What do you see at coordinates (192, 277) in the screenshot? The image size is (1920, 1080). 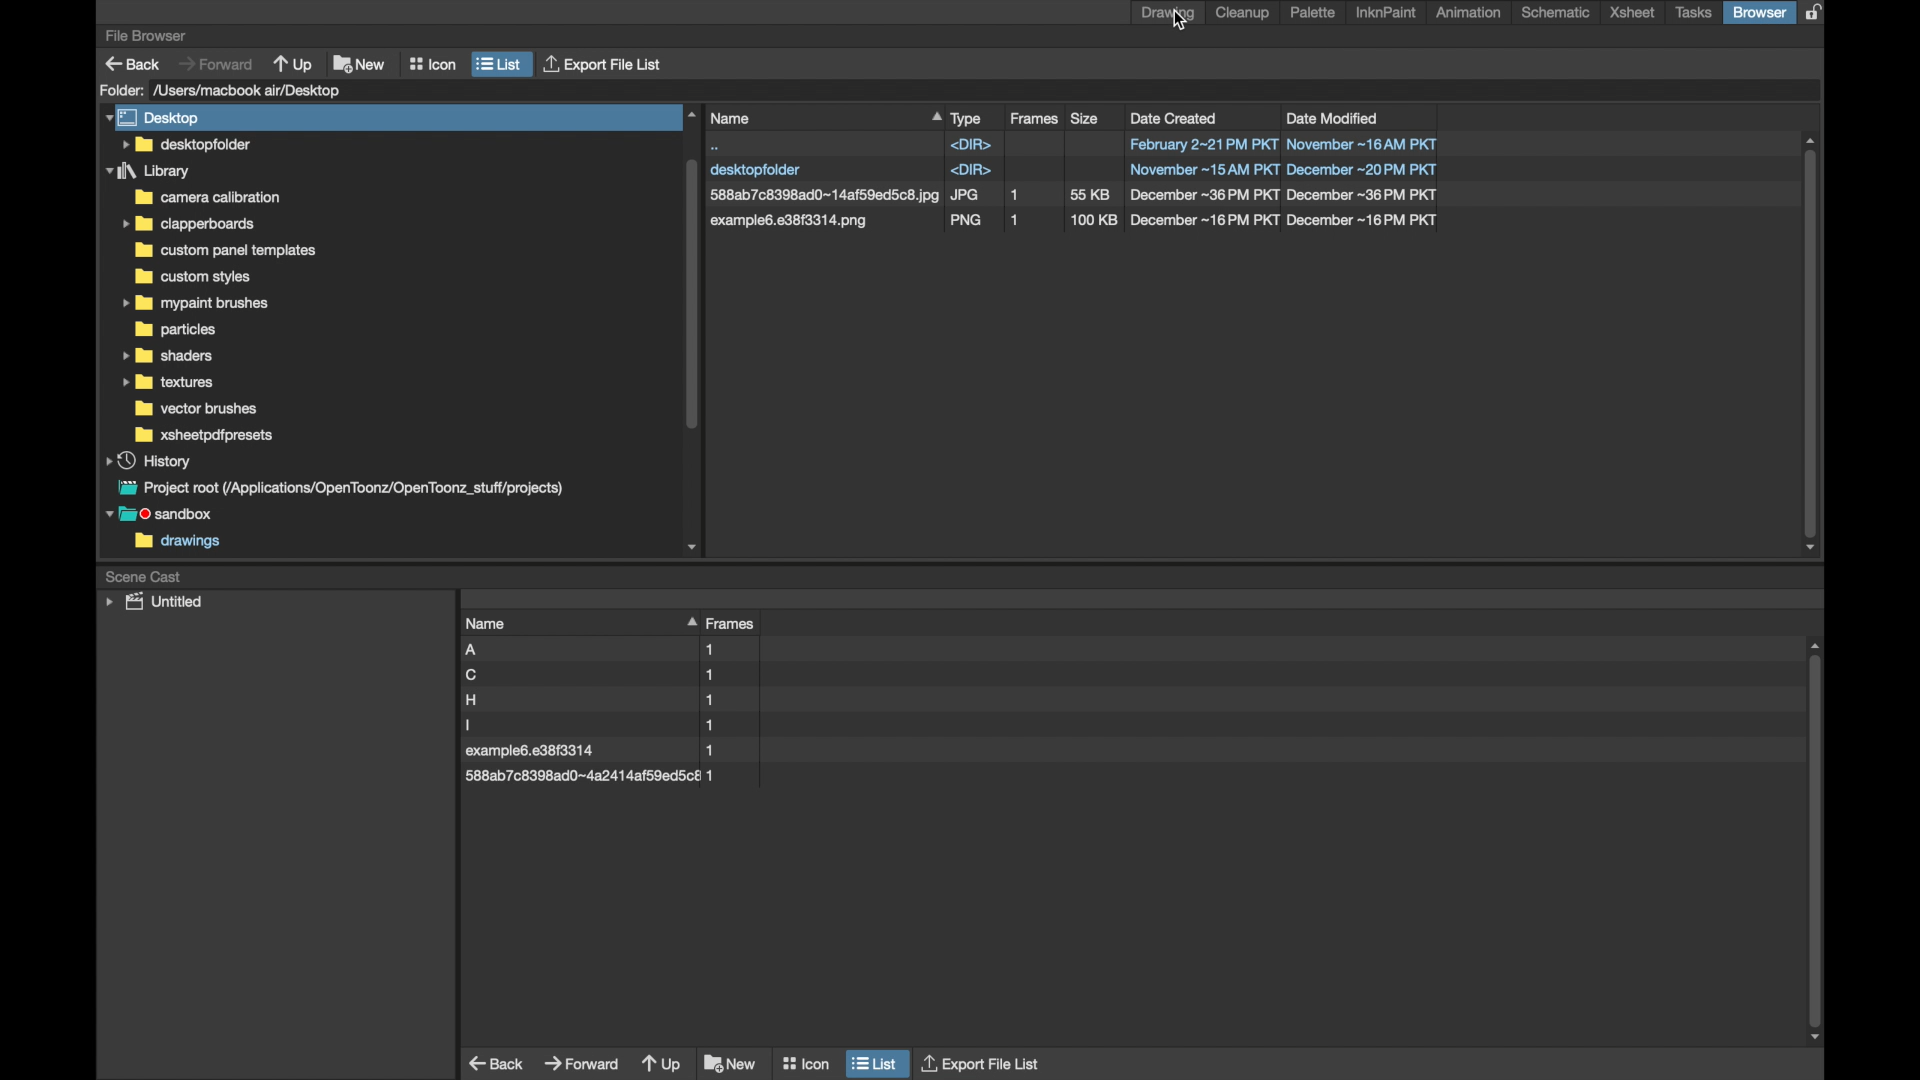 I see `folder` at bounding box center [192, 277].